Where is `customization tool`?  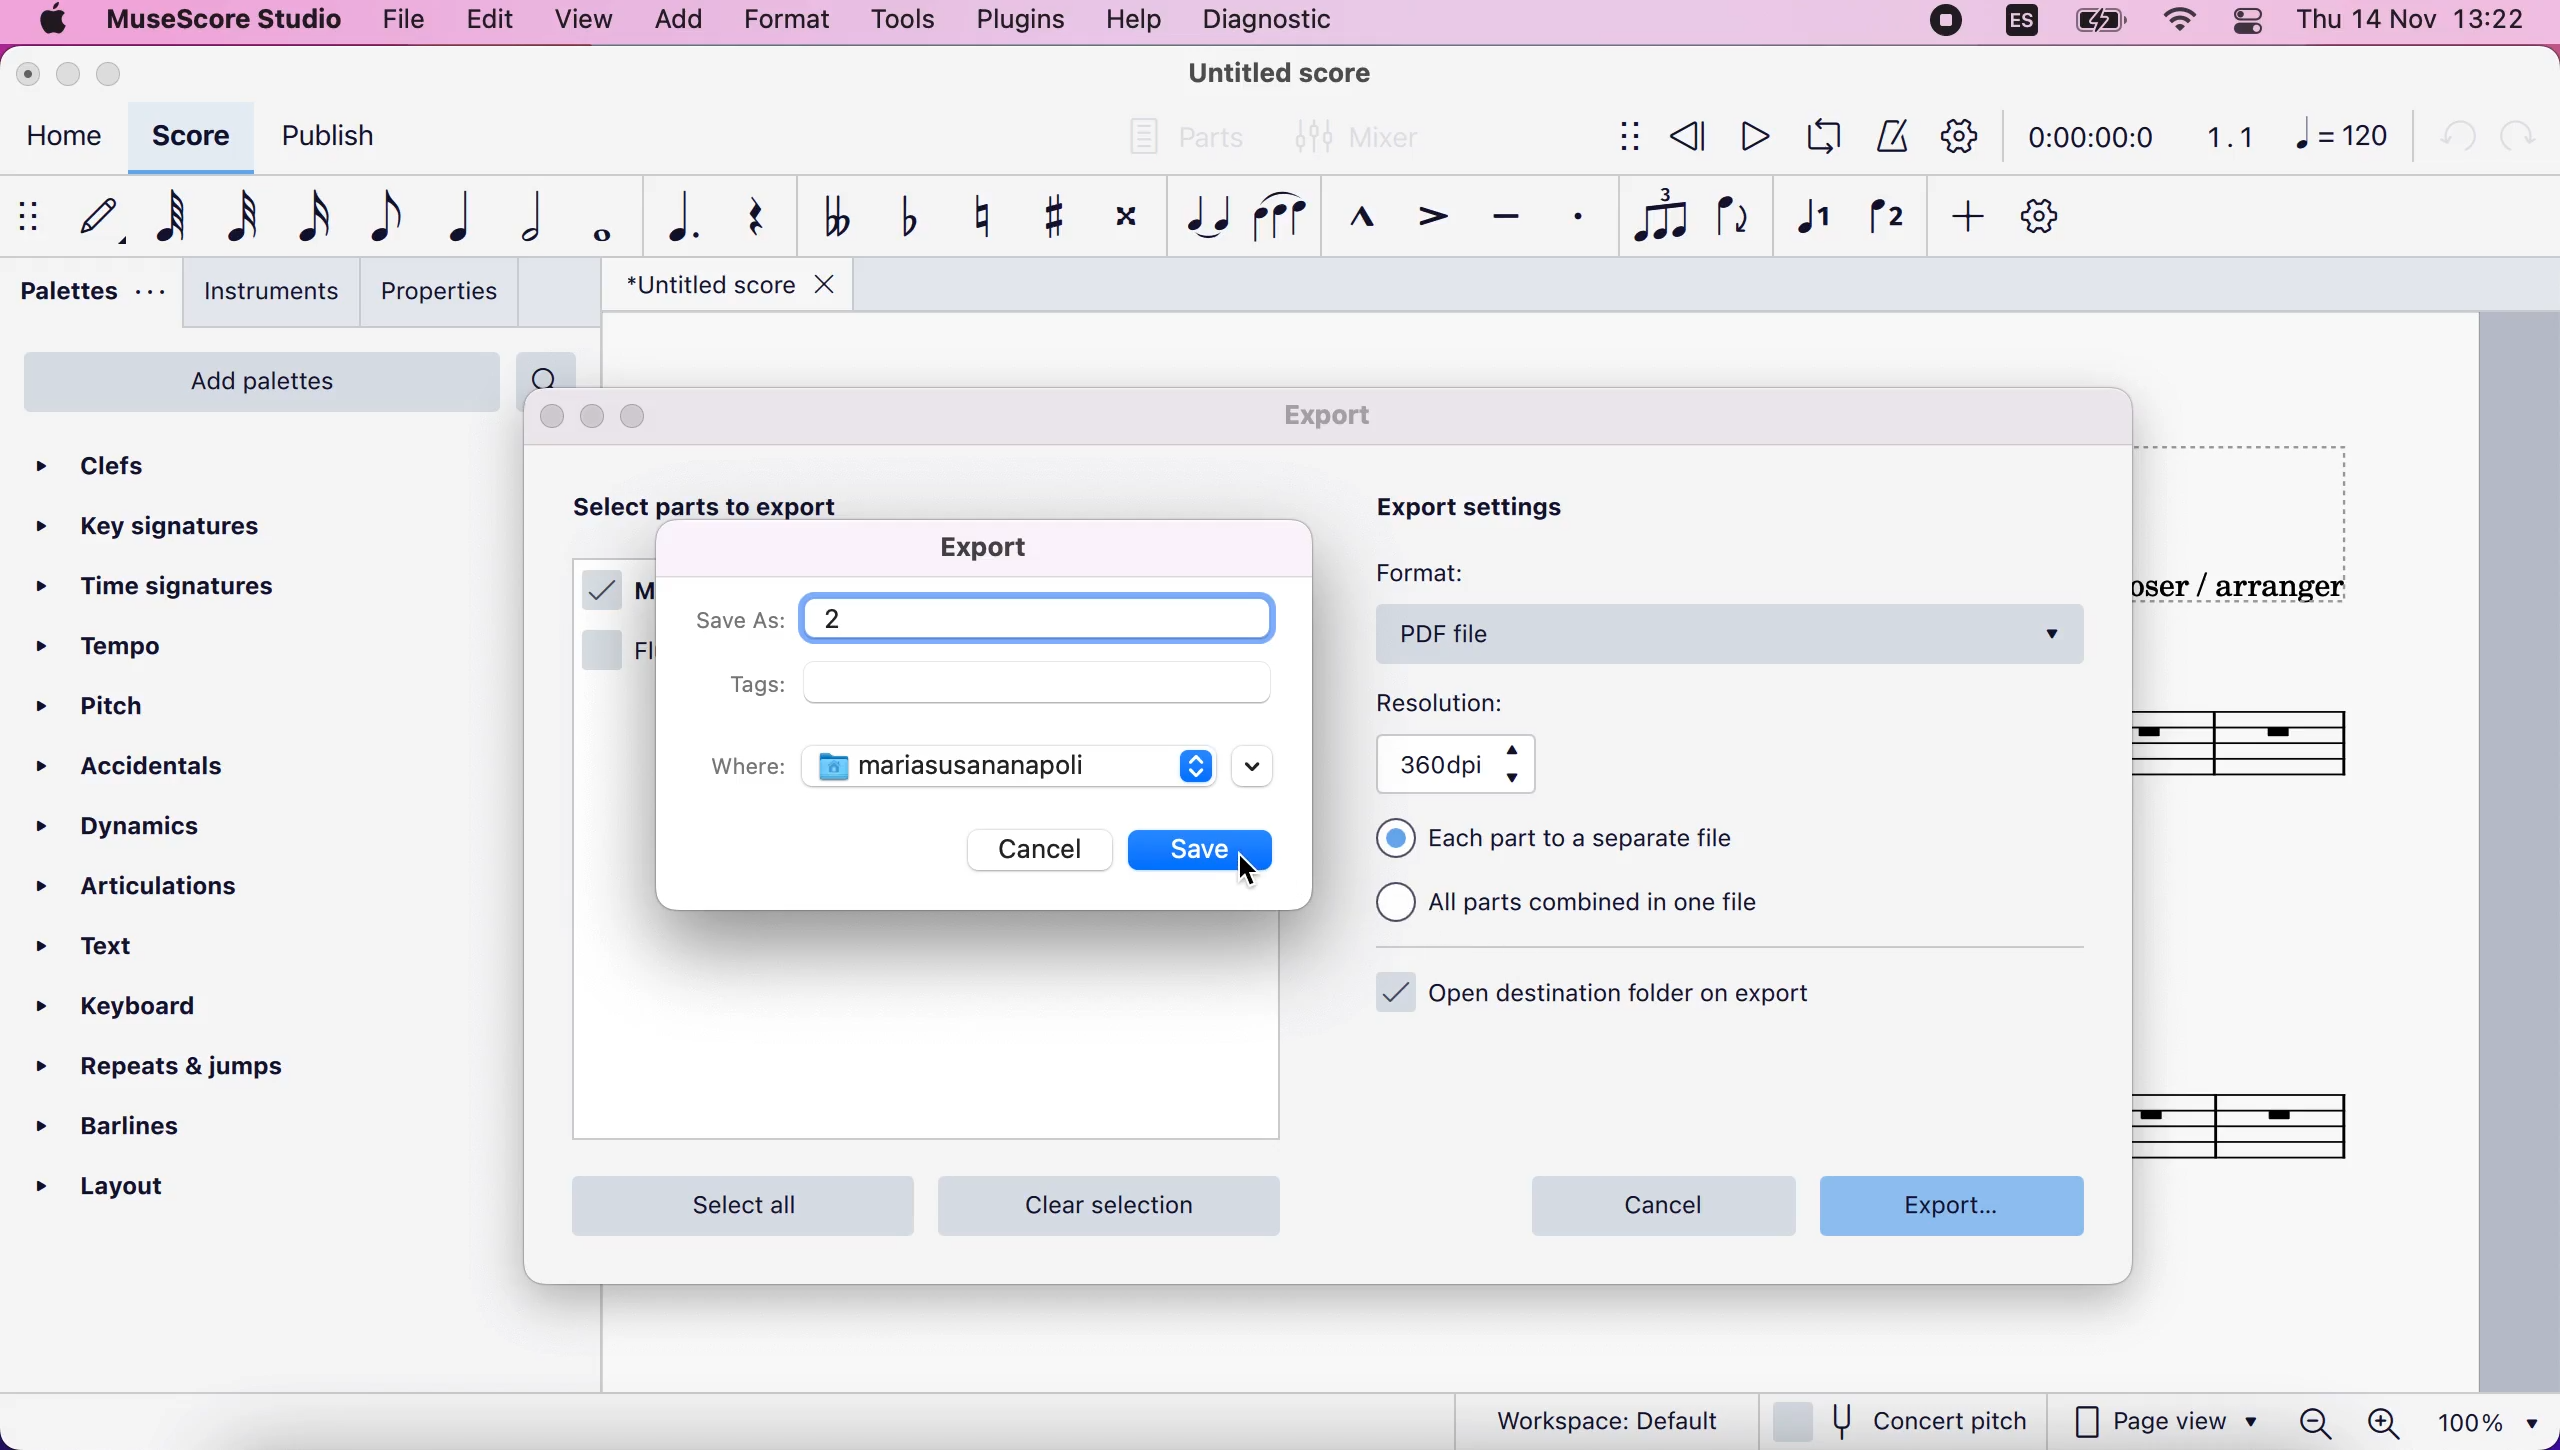 customization tool is located at coordinates (1954, 136).